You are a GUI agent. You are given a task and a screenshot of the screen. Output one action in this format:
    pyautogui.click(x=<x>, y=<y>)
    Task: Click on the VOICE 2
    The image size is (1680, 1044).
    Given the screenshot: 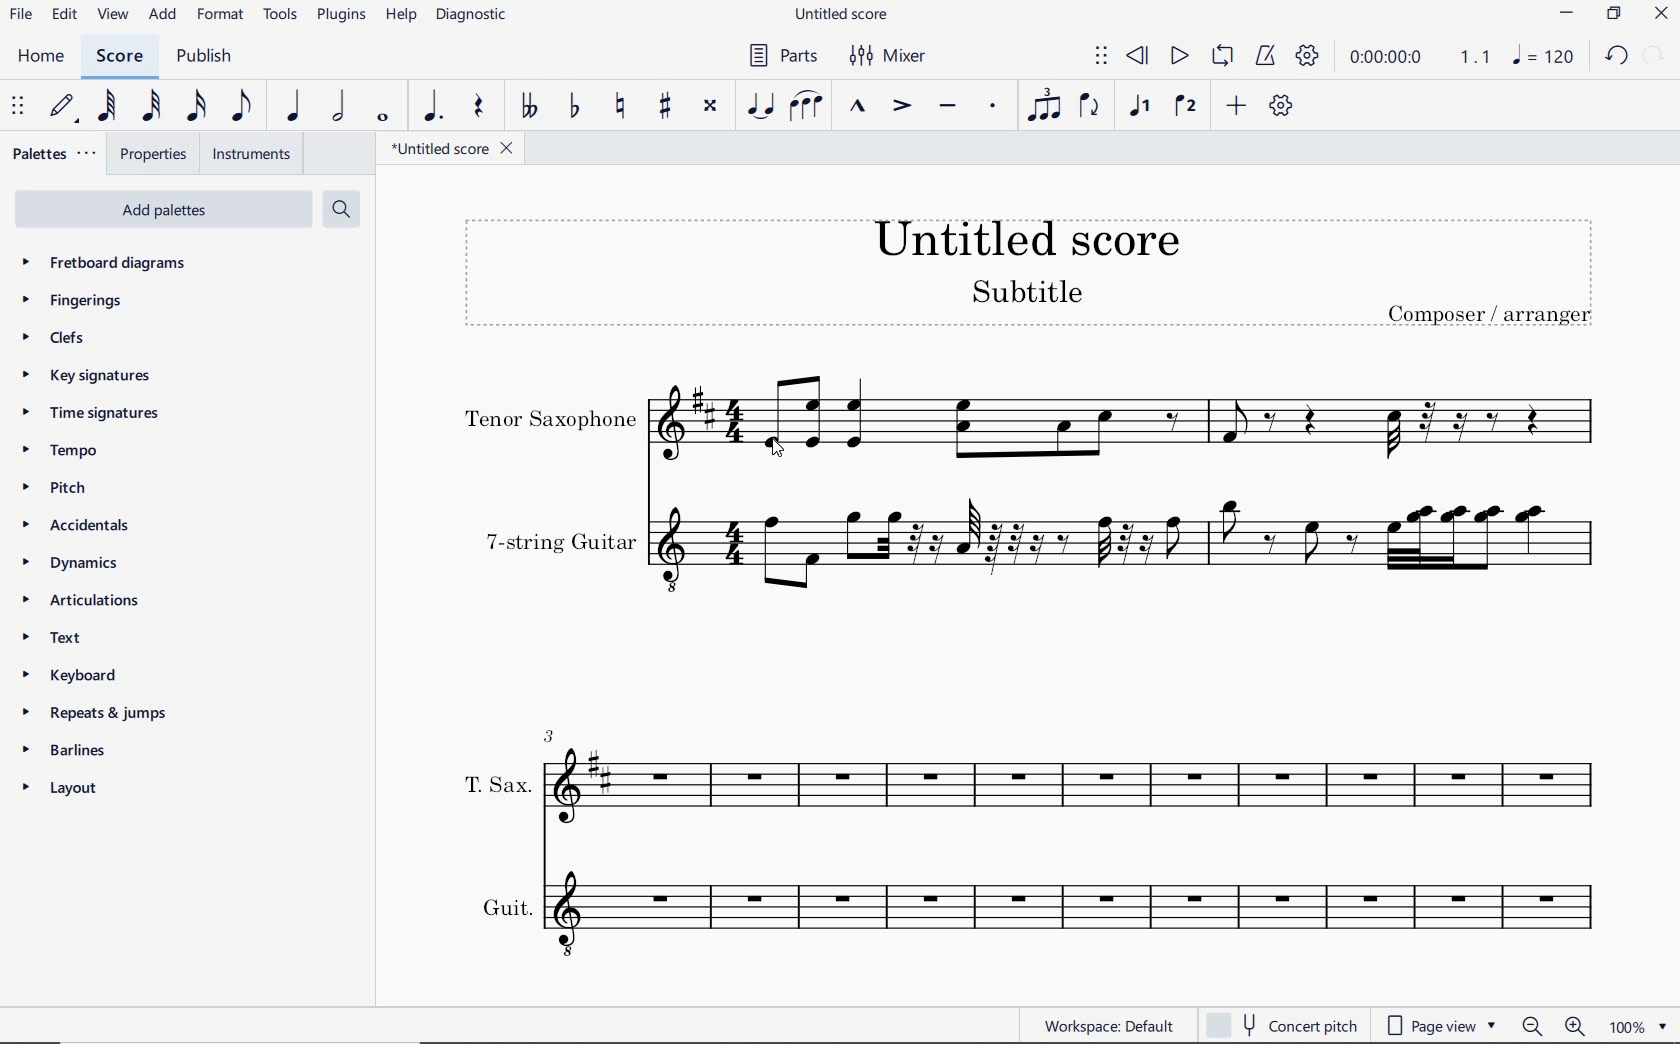 What is the action you would take?
    pyautogui.click(x=1188, y=107)
    